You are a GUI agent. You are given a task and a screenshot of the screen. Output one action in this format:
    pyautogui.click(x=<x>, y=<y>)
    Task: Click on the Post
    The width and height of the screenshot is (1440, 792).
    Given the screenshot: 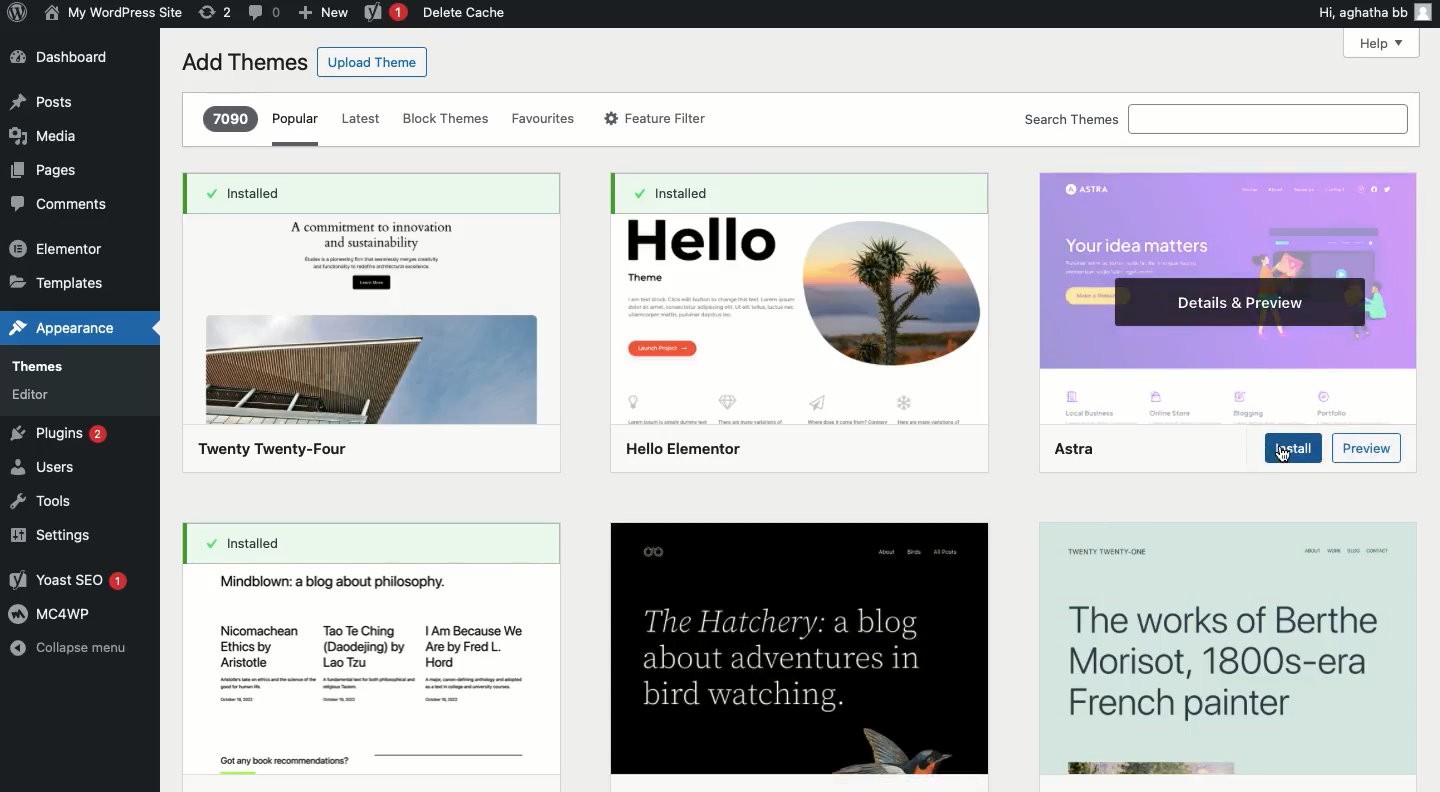 What is the action you would take?
    pyautogui.click(x=43, y=100)
    